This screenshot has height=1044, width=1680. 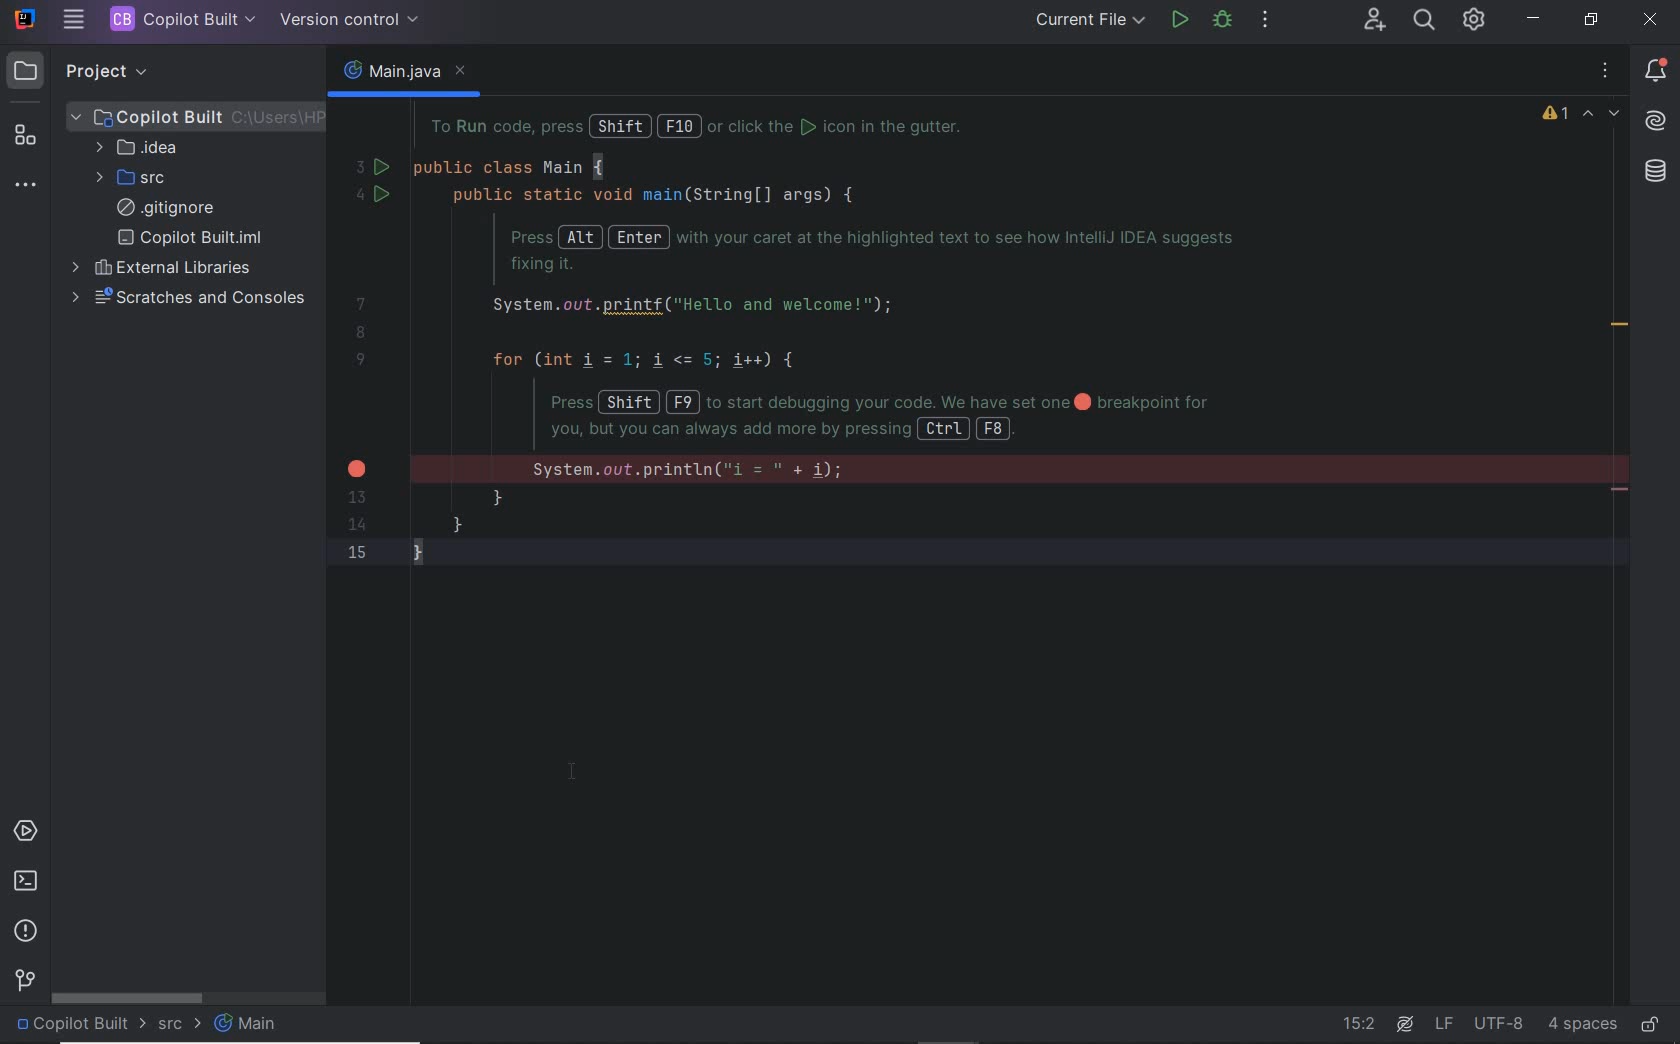 What do you see at coordinates (80, 1025) in the screenshot?
I see `project name` at bounding box center [80, 1025].